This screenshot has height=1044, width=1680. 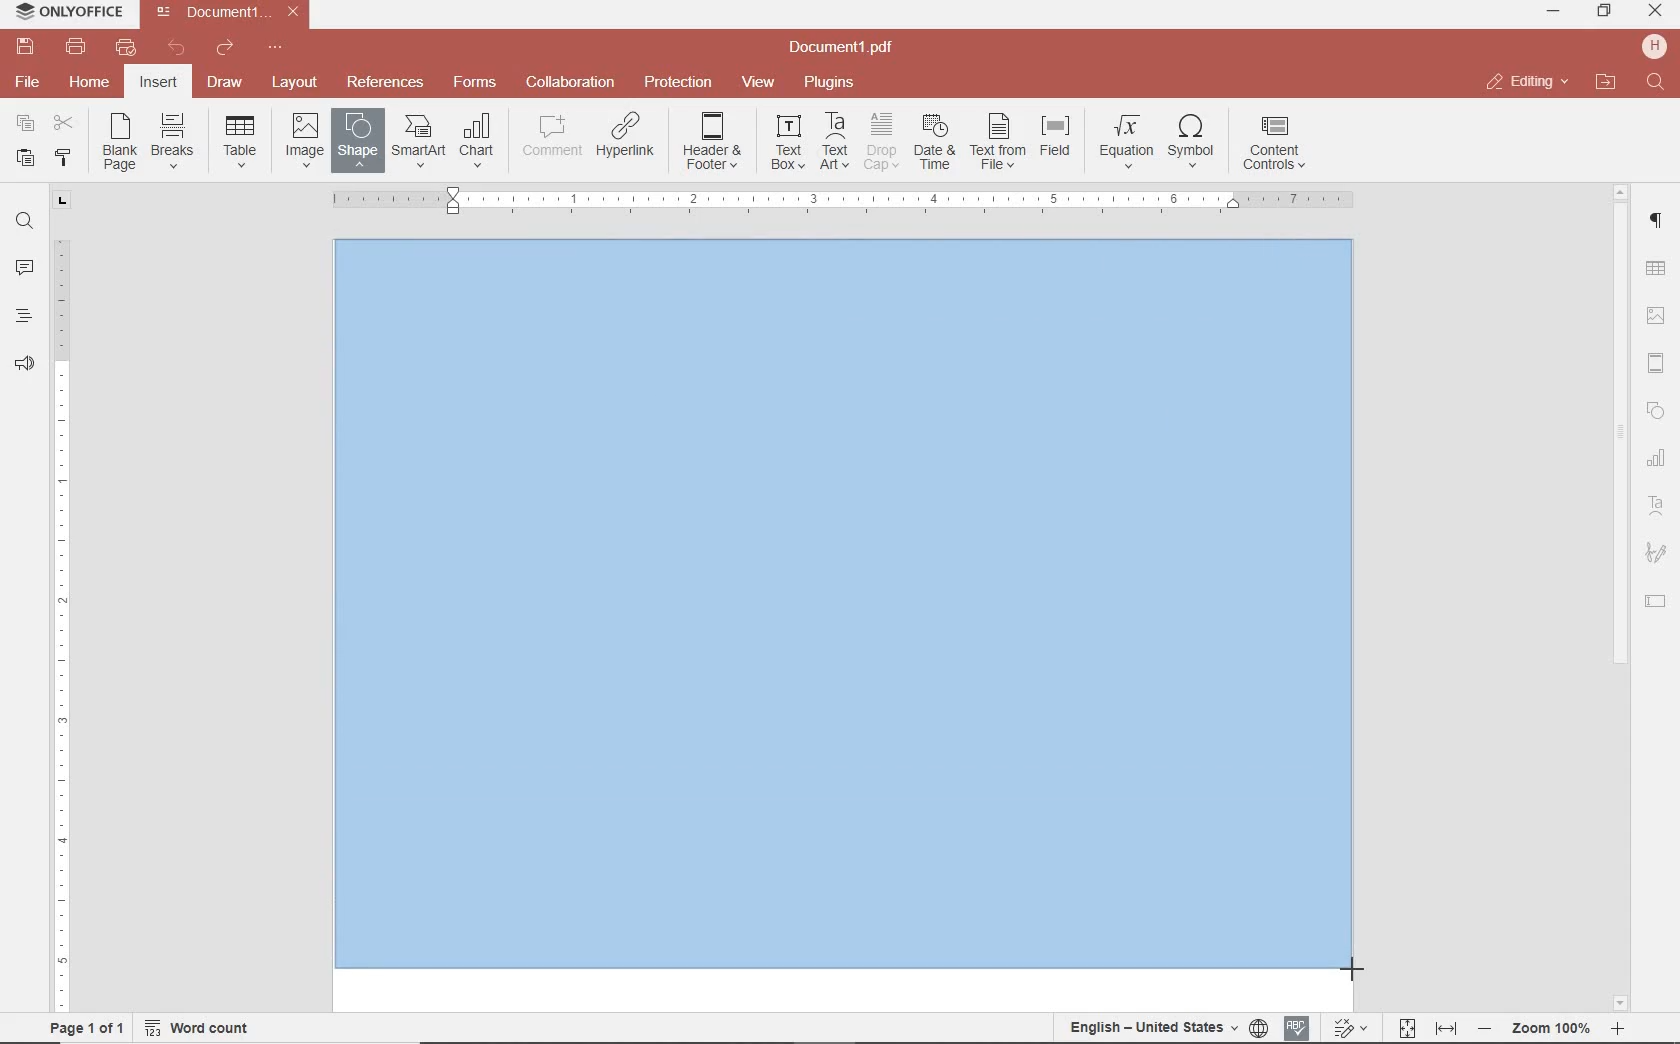 What do you see at coordinates (1656, 600) in the screenshot?
I see `TEXT FIELD` at bounding box center [1656, 600].